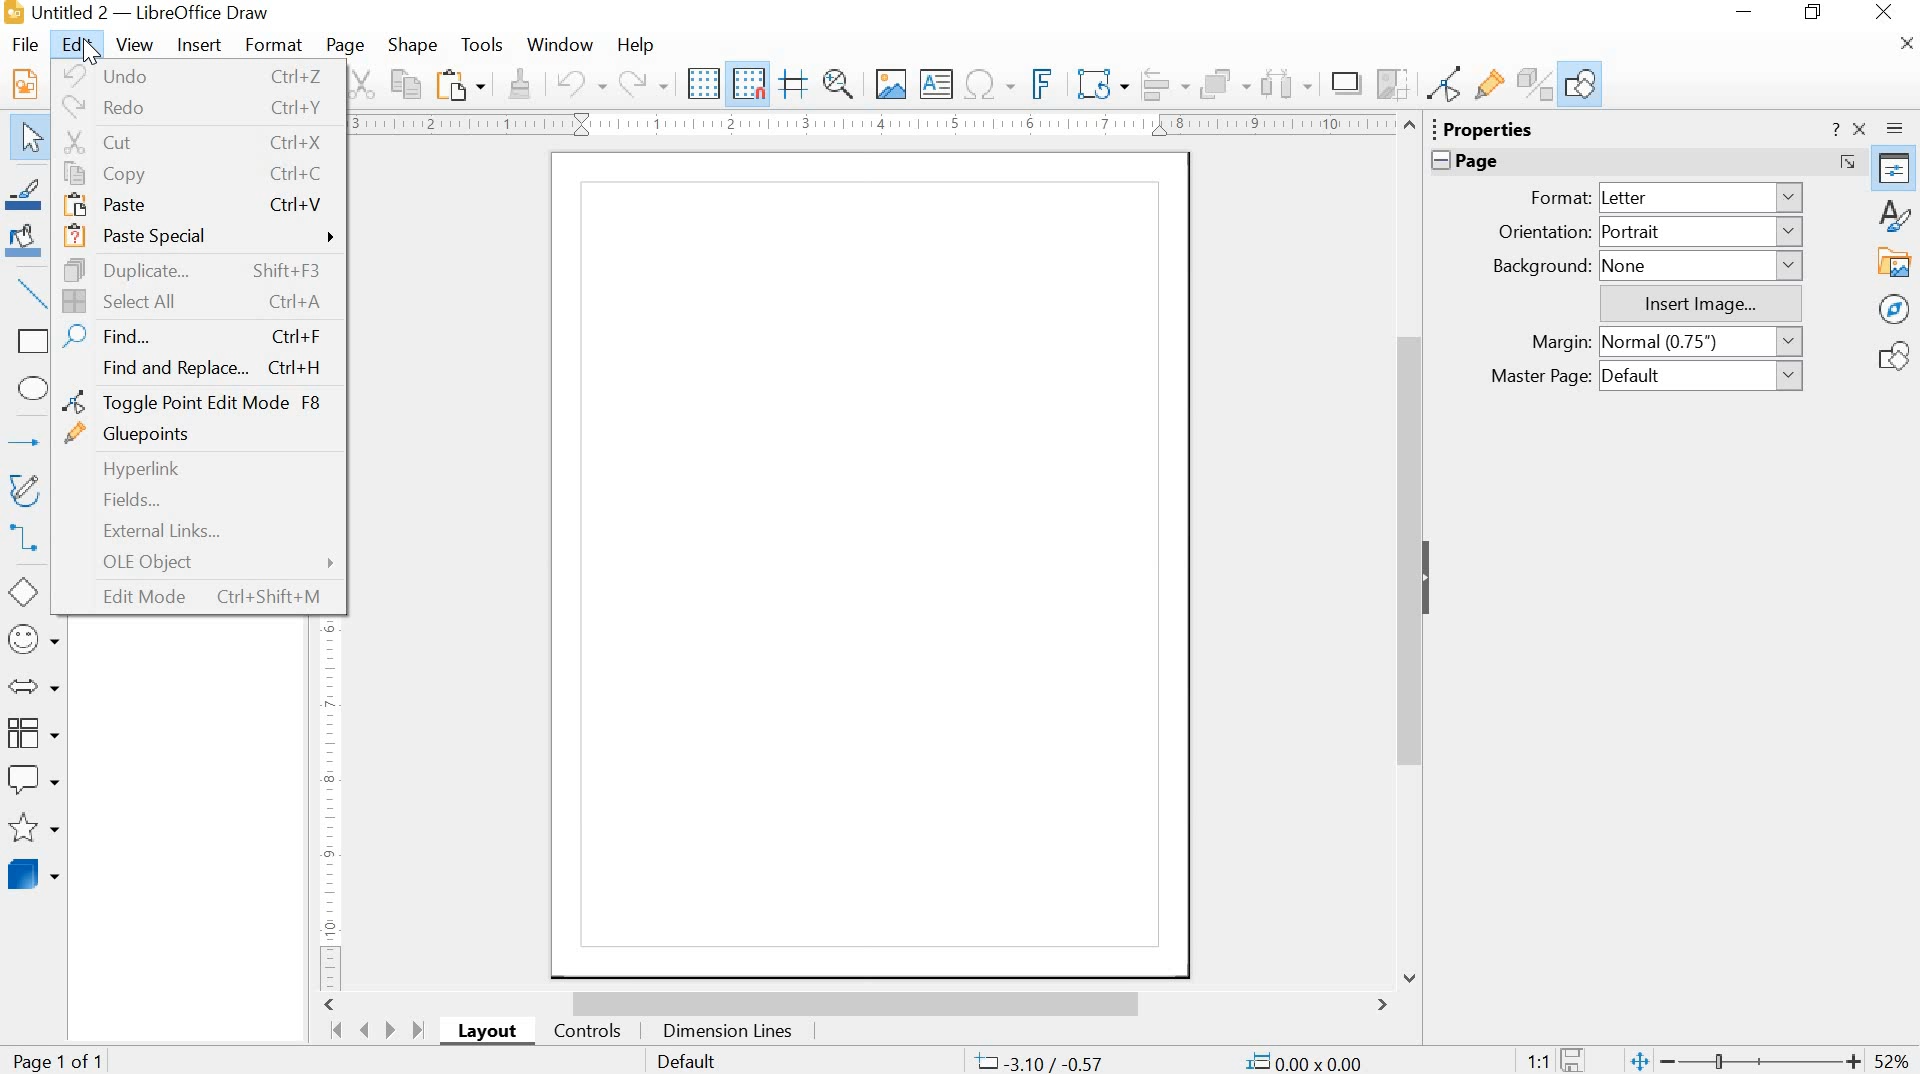  Describe the element at coordinates (1885, 12) in the screenshot. I see `close` at that location.